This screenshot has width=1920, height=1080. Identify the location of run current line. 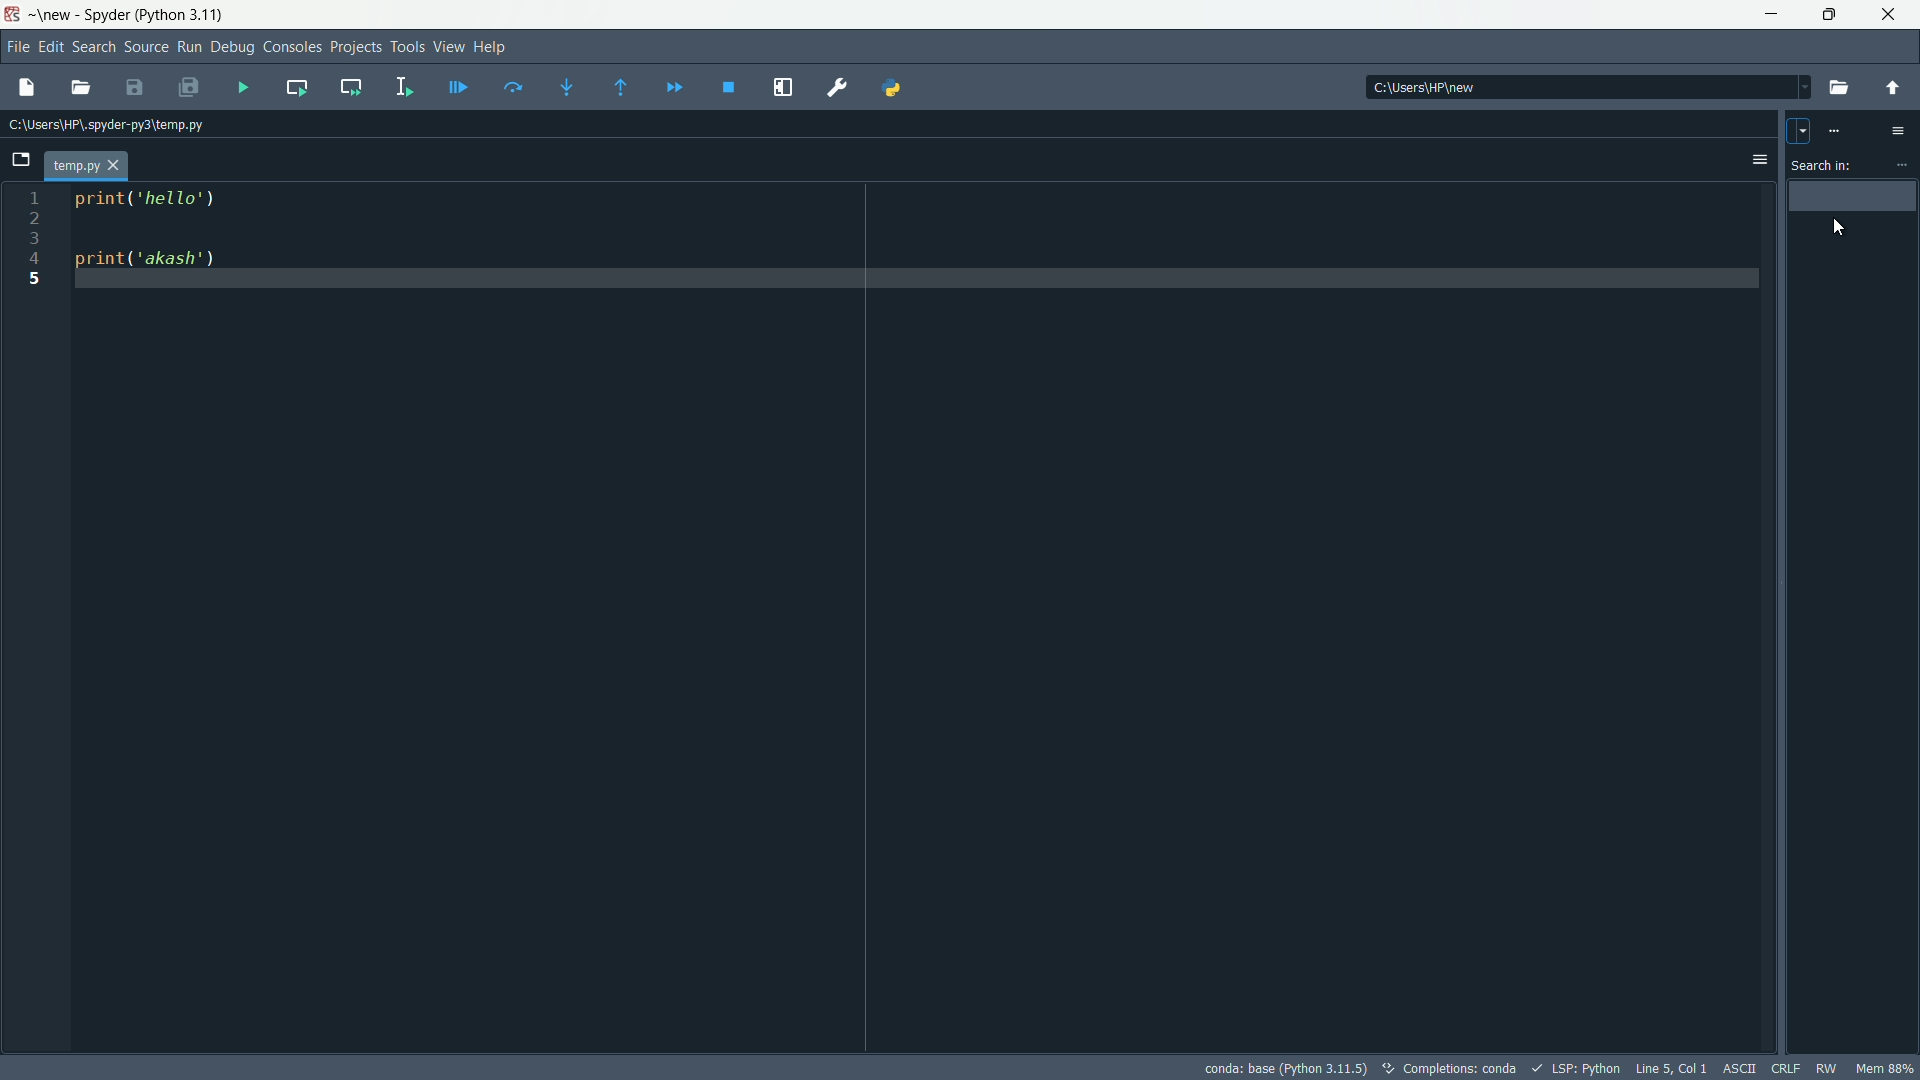
(514, 87).